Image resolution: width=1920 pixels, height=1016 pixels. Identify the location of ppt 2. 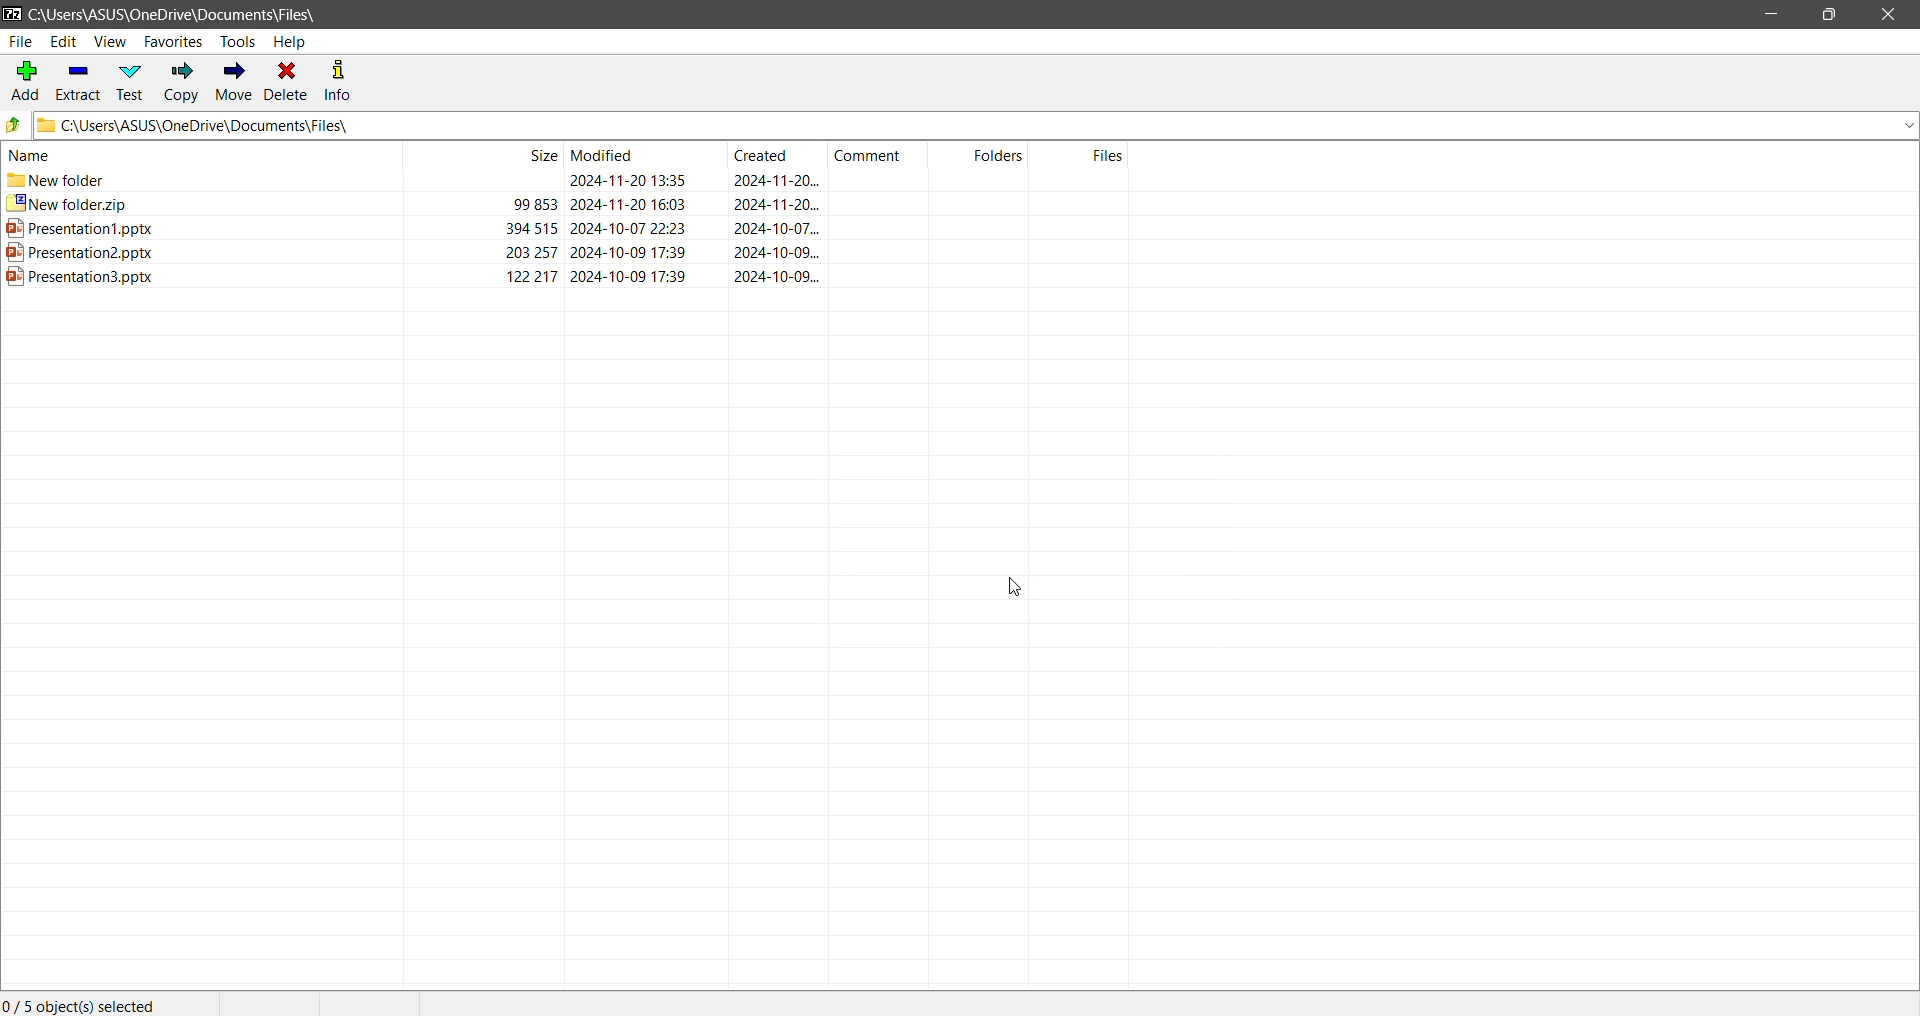
(568, 253).